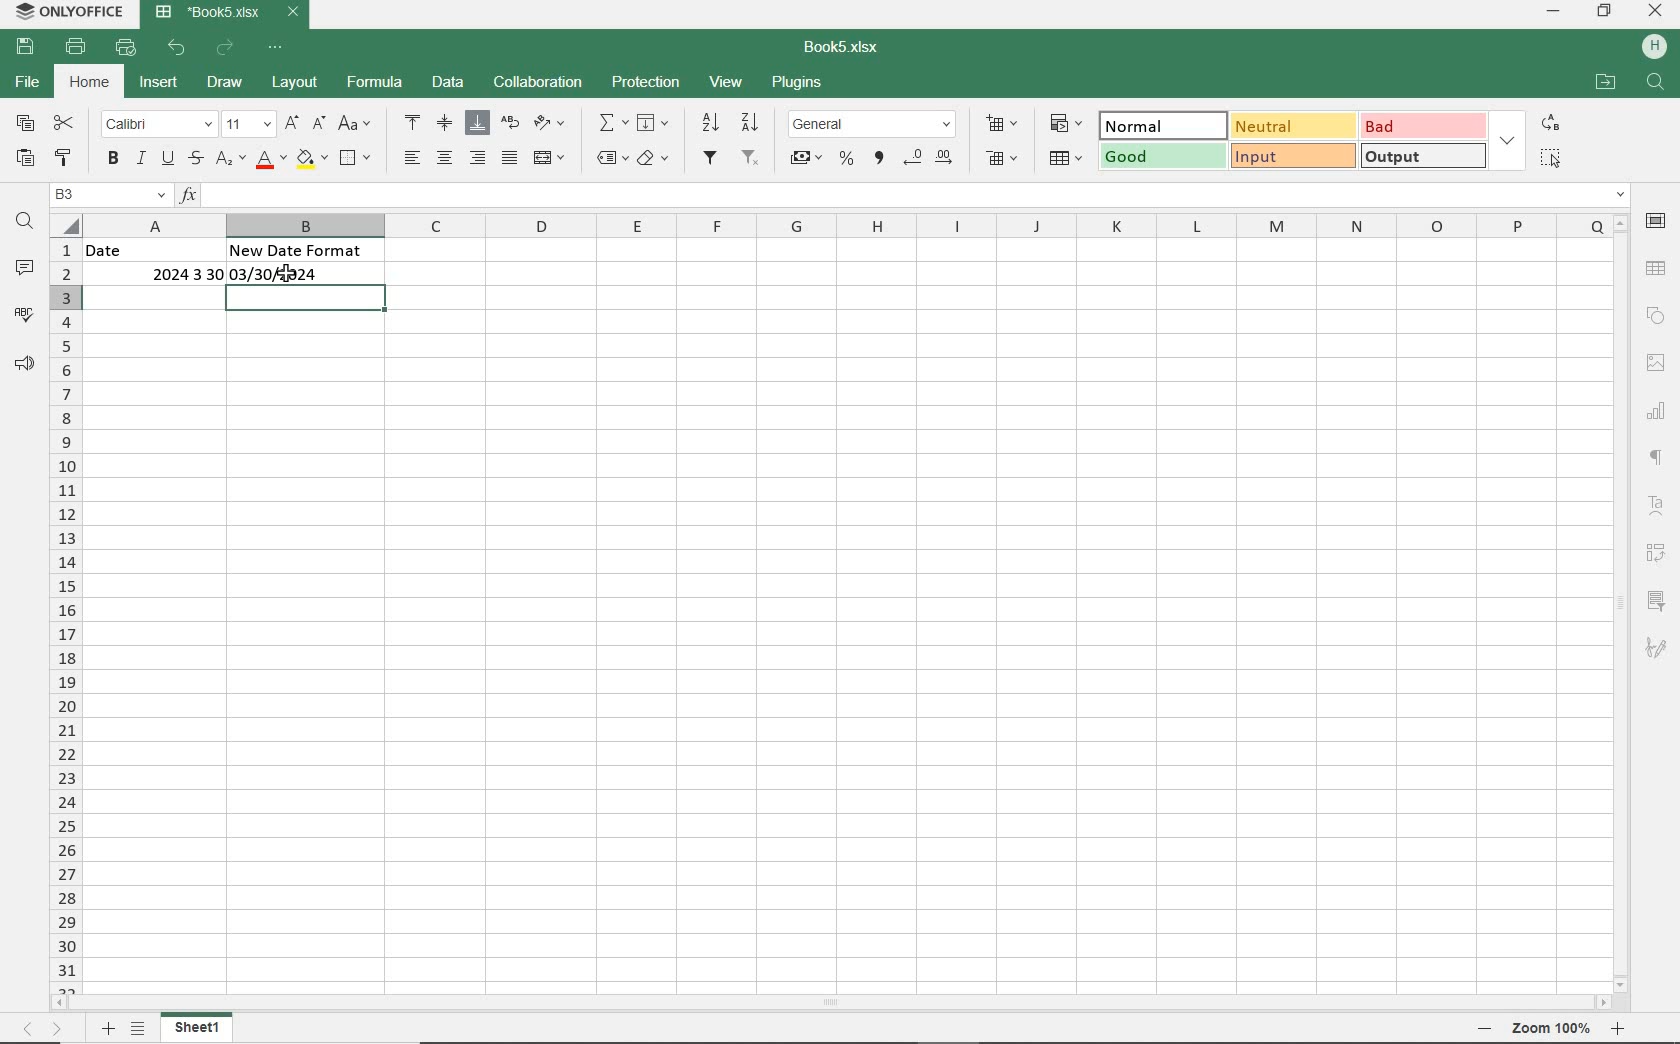 The height and width of the screenshot is (1044, 1680). I want to click on SRAW, so click(225, 83).